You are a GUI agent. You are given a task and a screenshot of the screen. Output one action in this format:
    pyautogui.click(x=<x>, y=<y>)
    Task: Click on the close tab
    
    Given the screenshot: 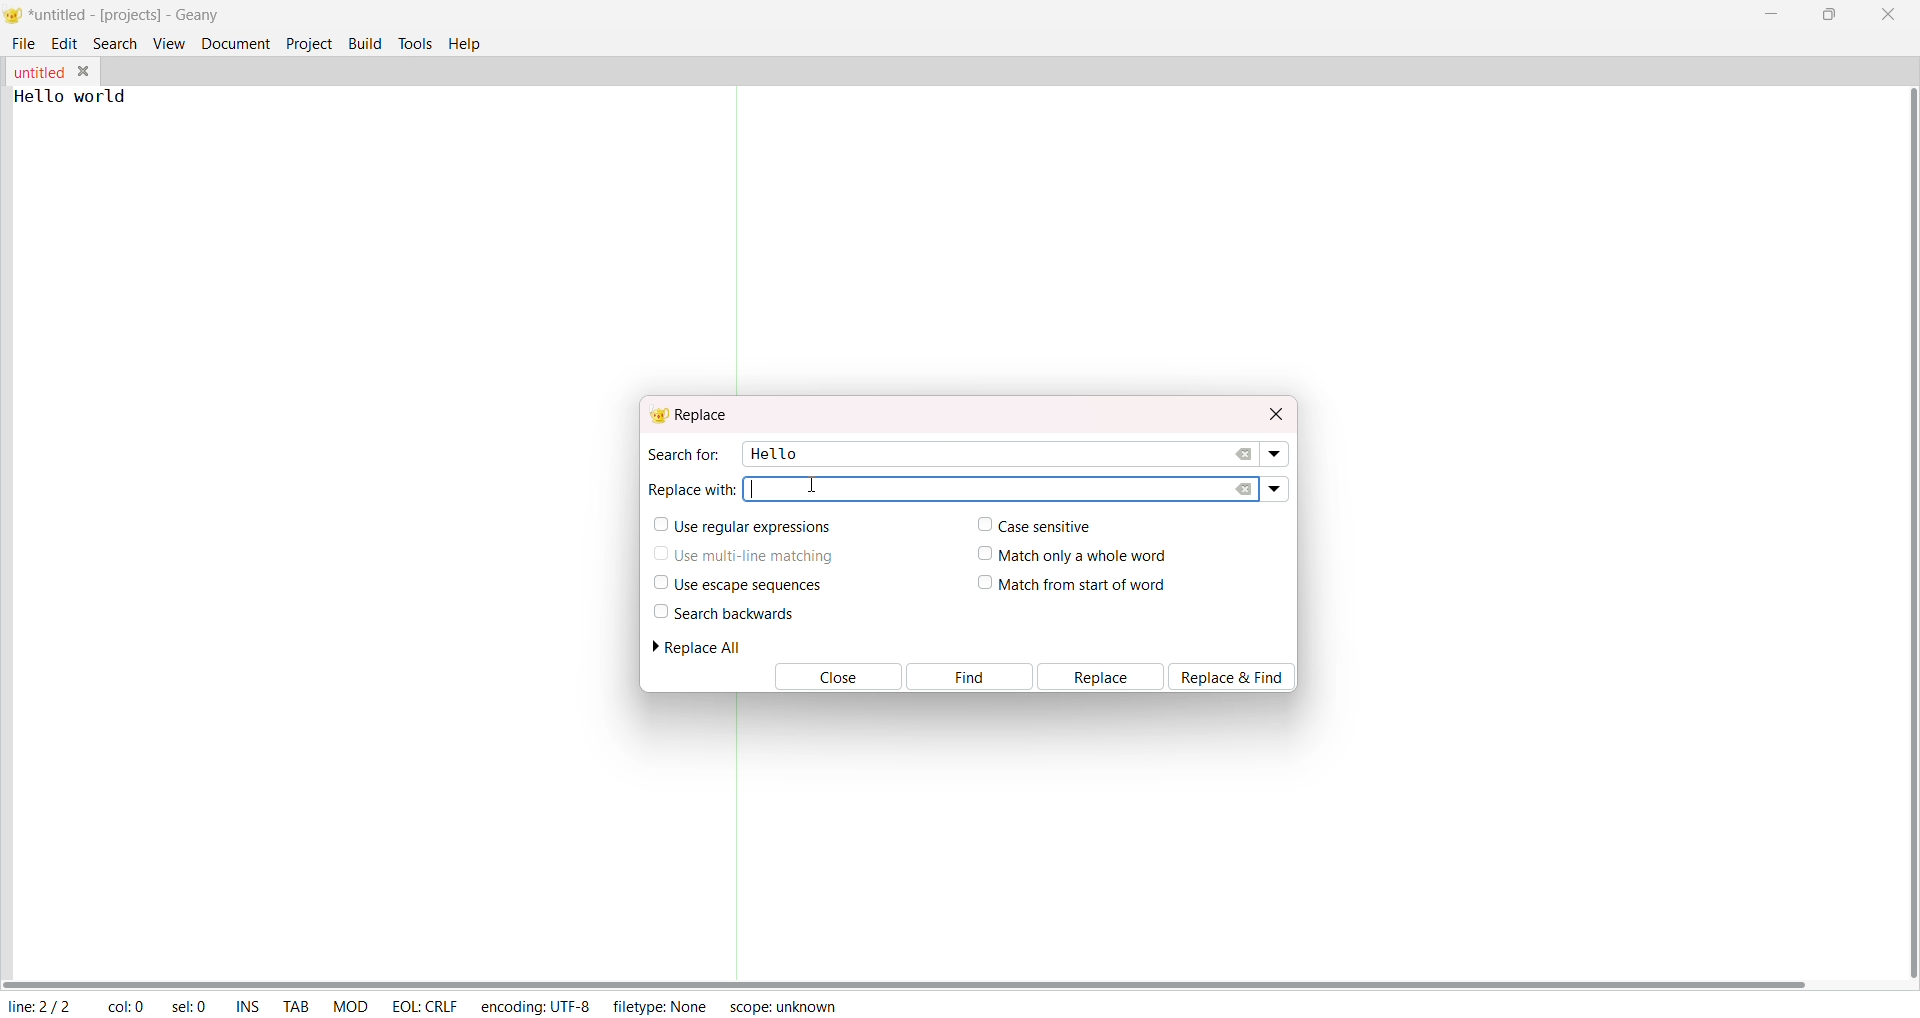 What is the action you would take?
    pyautogui.click(x=87, y=71)
    